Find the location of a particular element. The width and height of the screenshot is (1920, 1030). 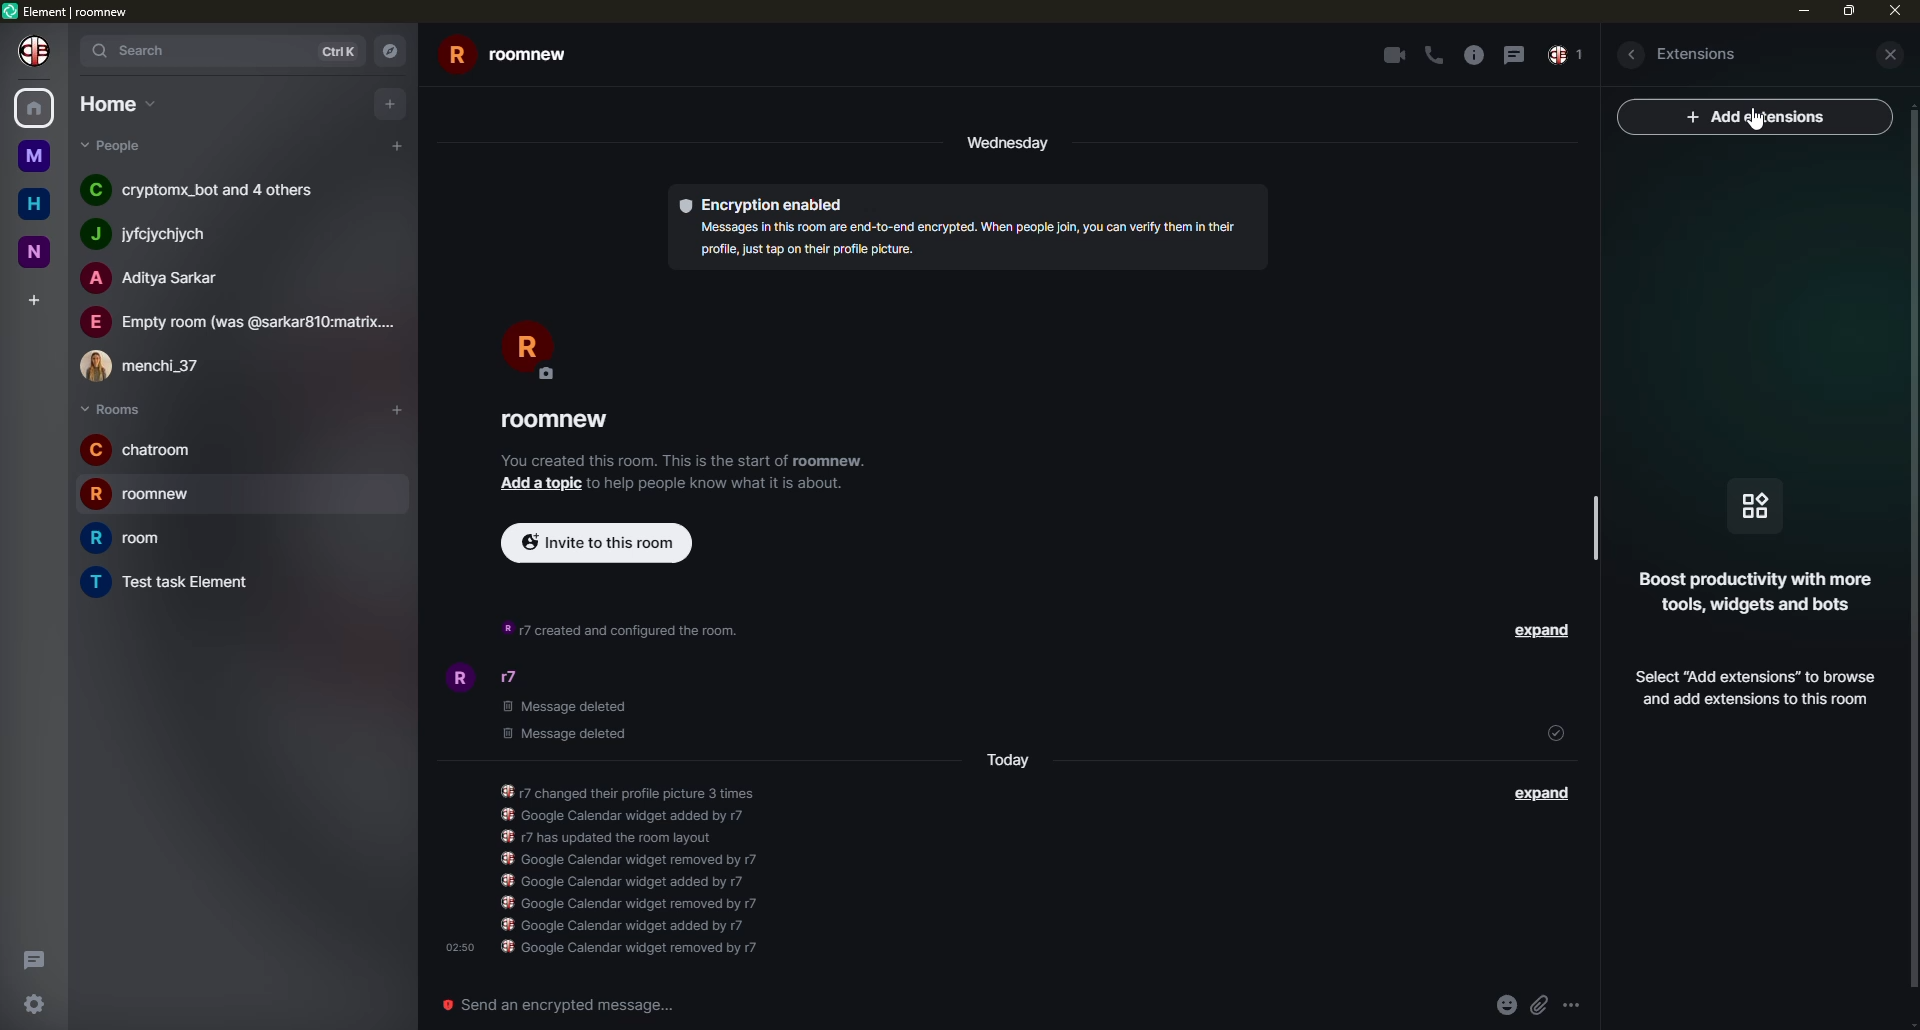

time is located at coordinates (456, 946).